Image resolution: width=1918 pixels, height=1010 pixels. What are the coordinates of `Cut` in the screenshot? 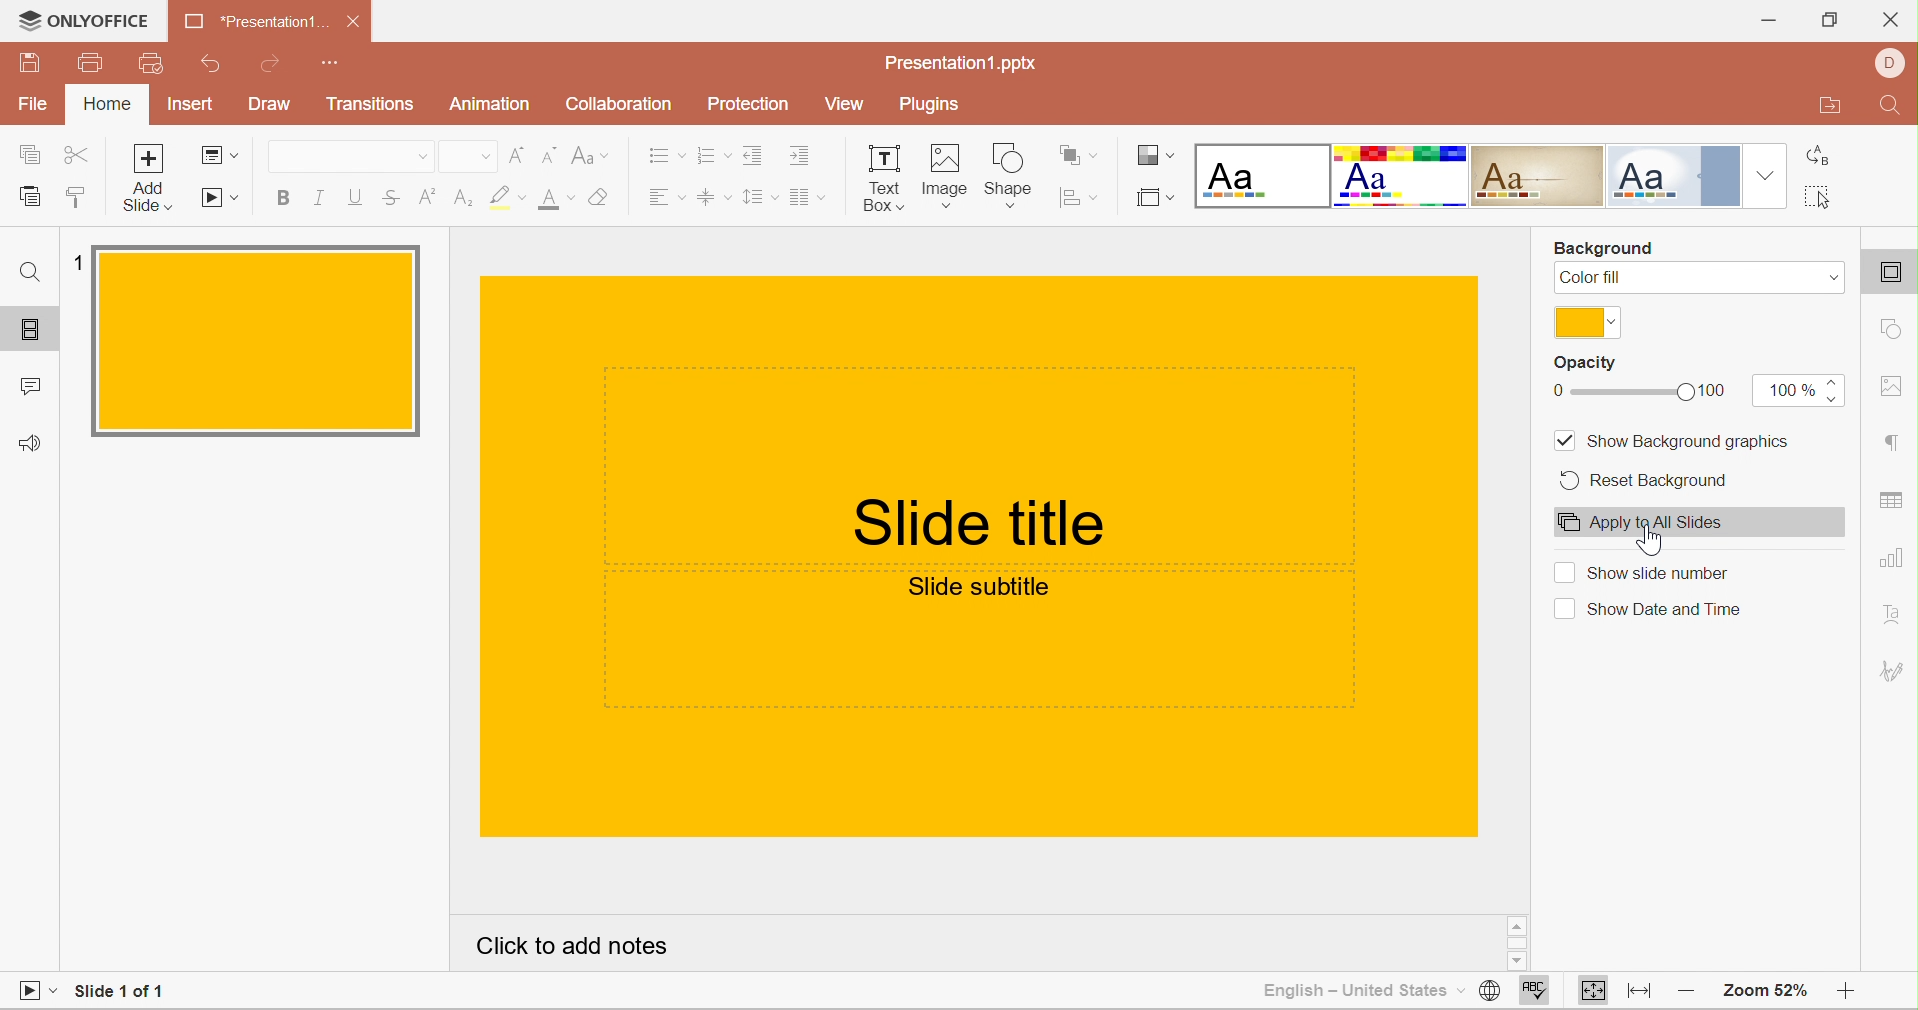 It's located at (77, 159).